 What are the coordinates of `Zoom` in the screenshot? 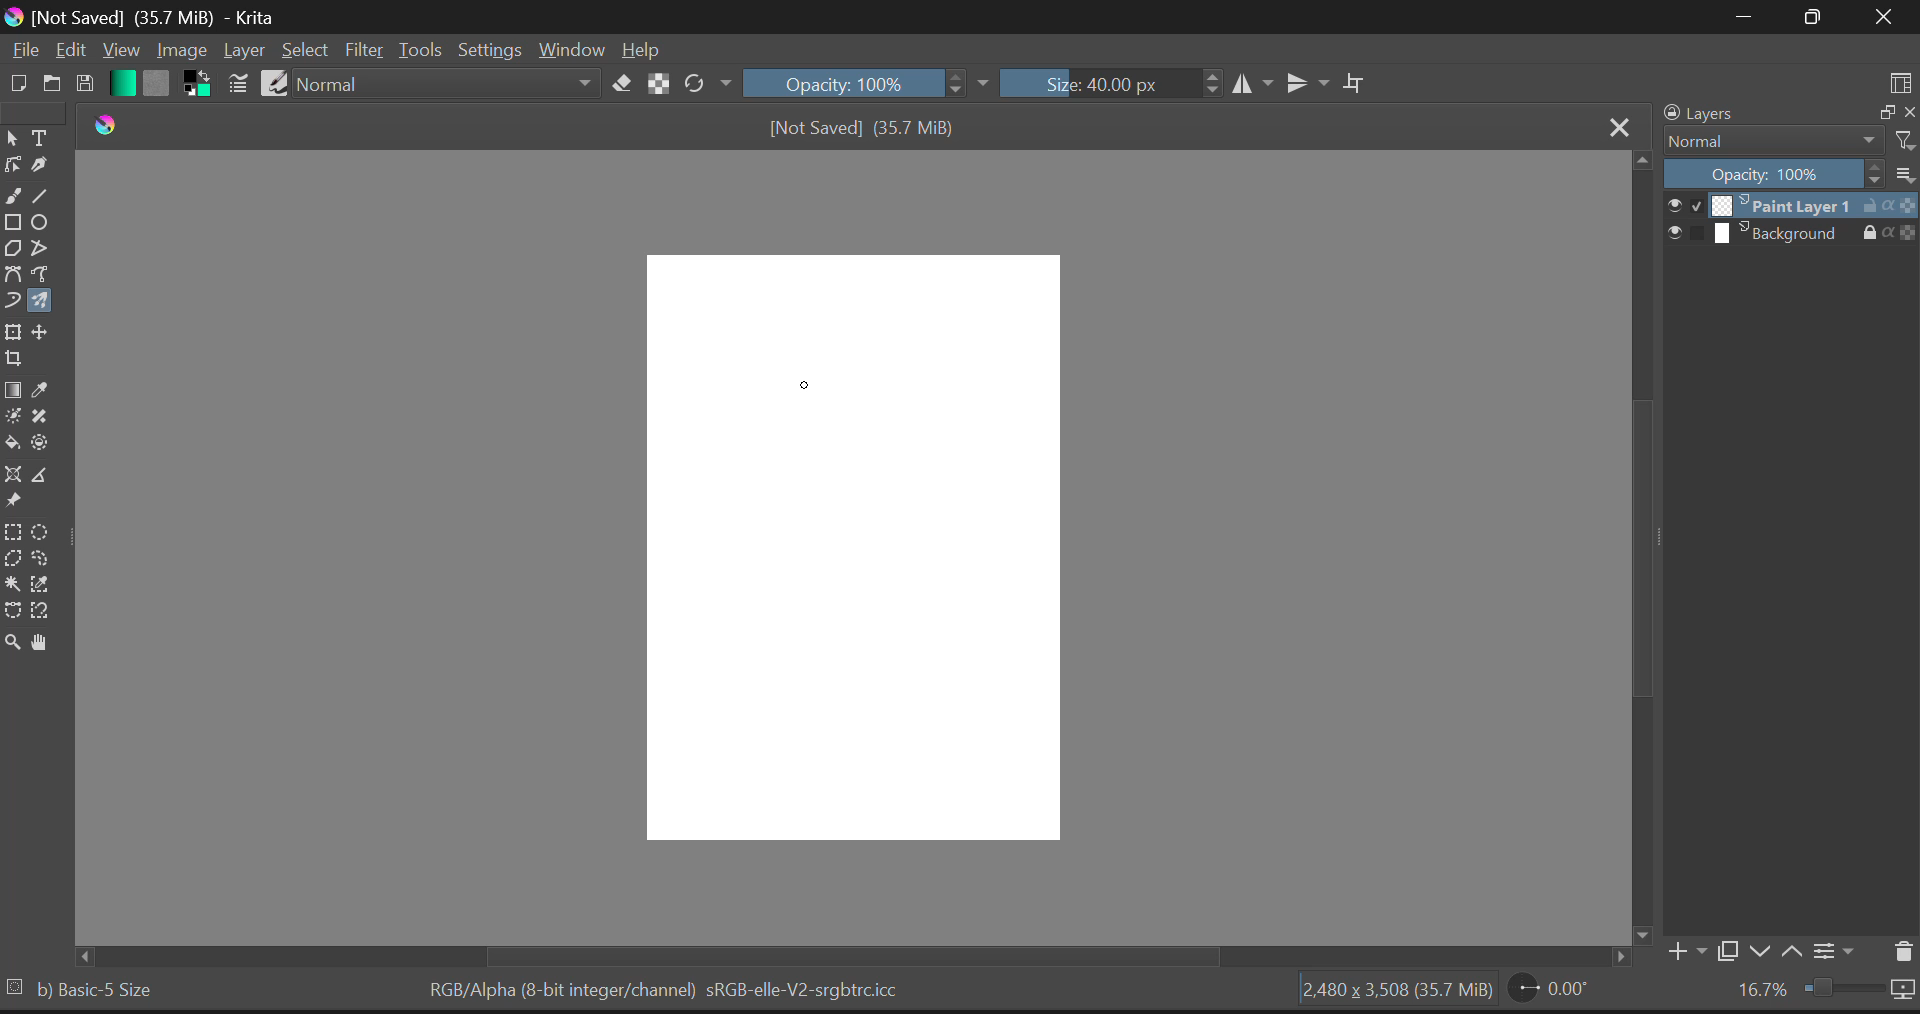 It's located at (13, 645).